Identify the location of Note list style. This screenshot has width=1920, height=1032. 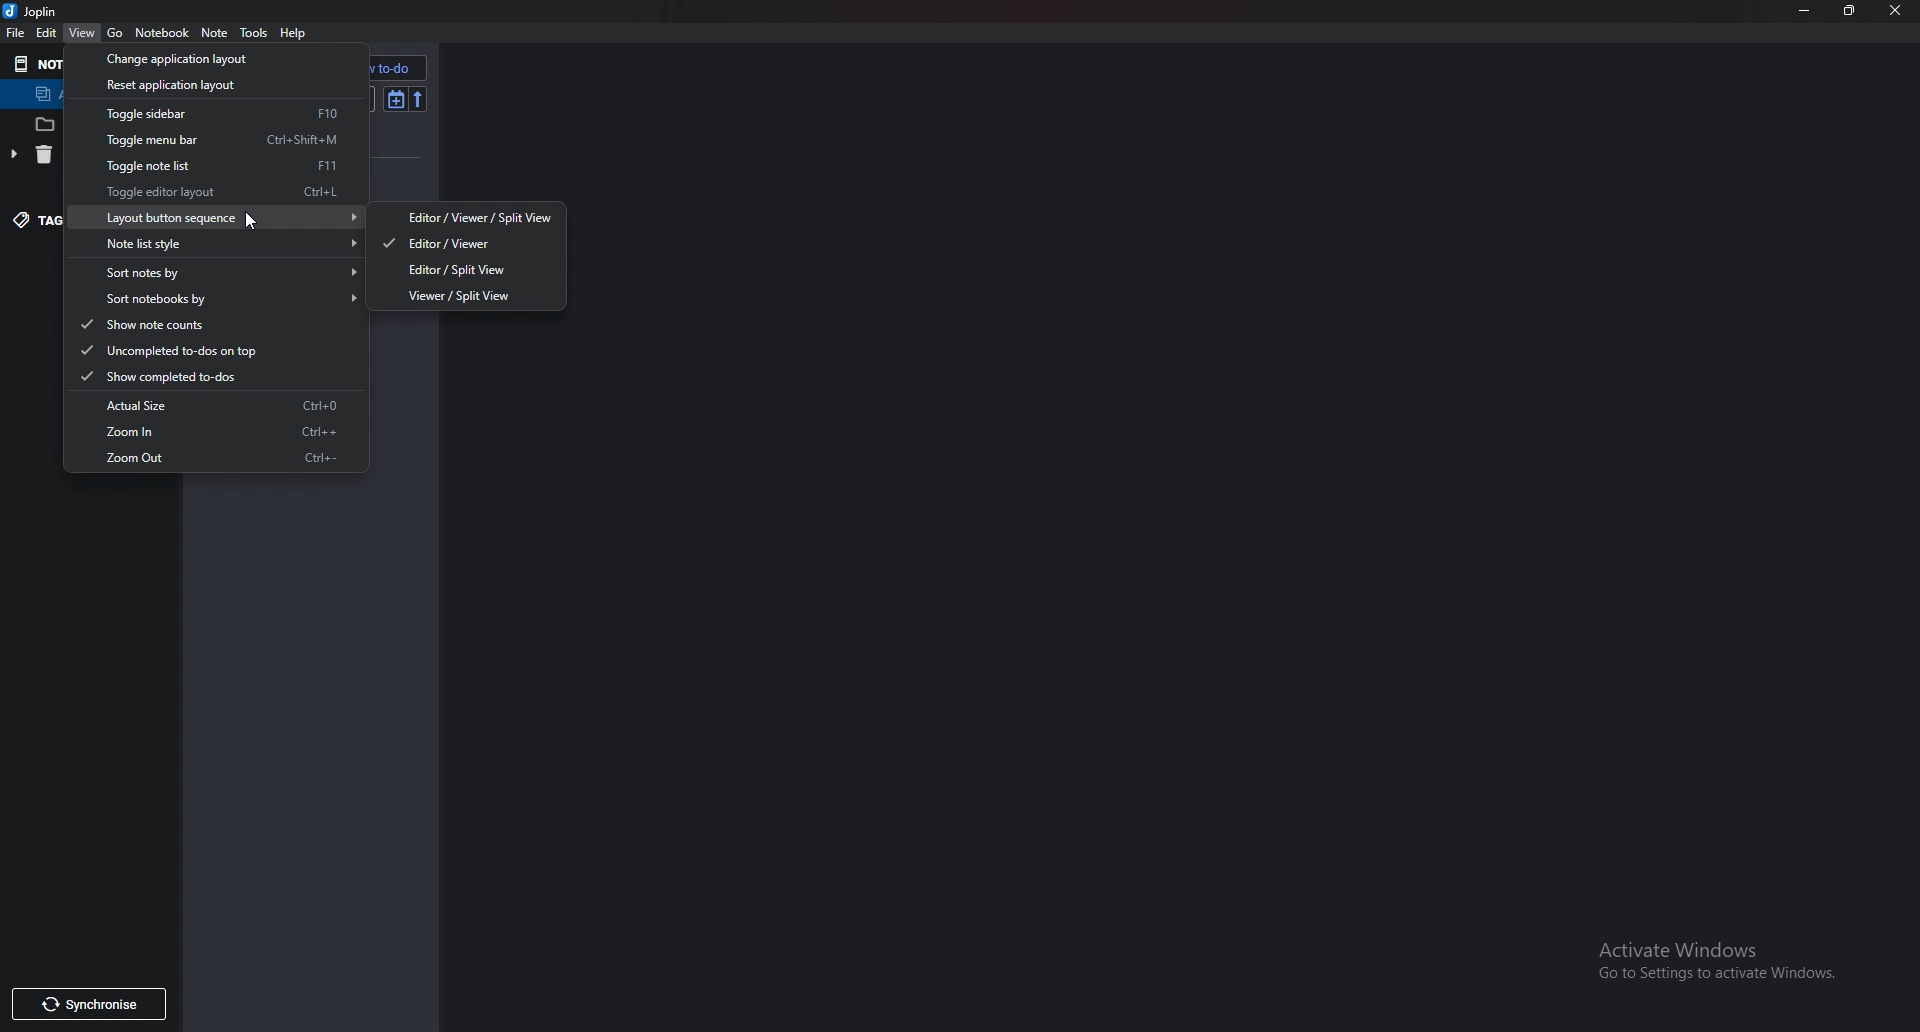
(222, 243).